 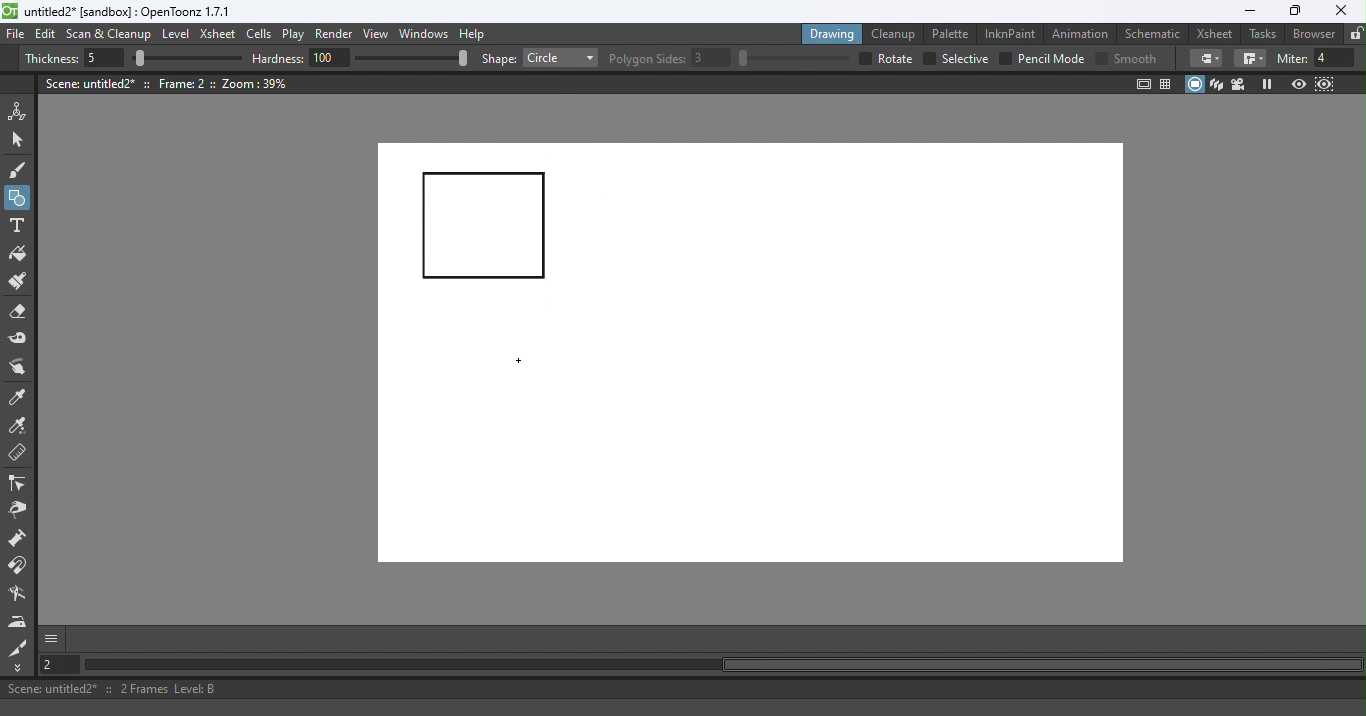 What do you see at coordinates (18, 256) in the screenshot?
I see `Fill tool` at bounding box center [18, 256].